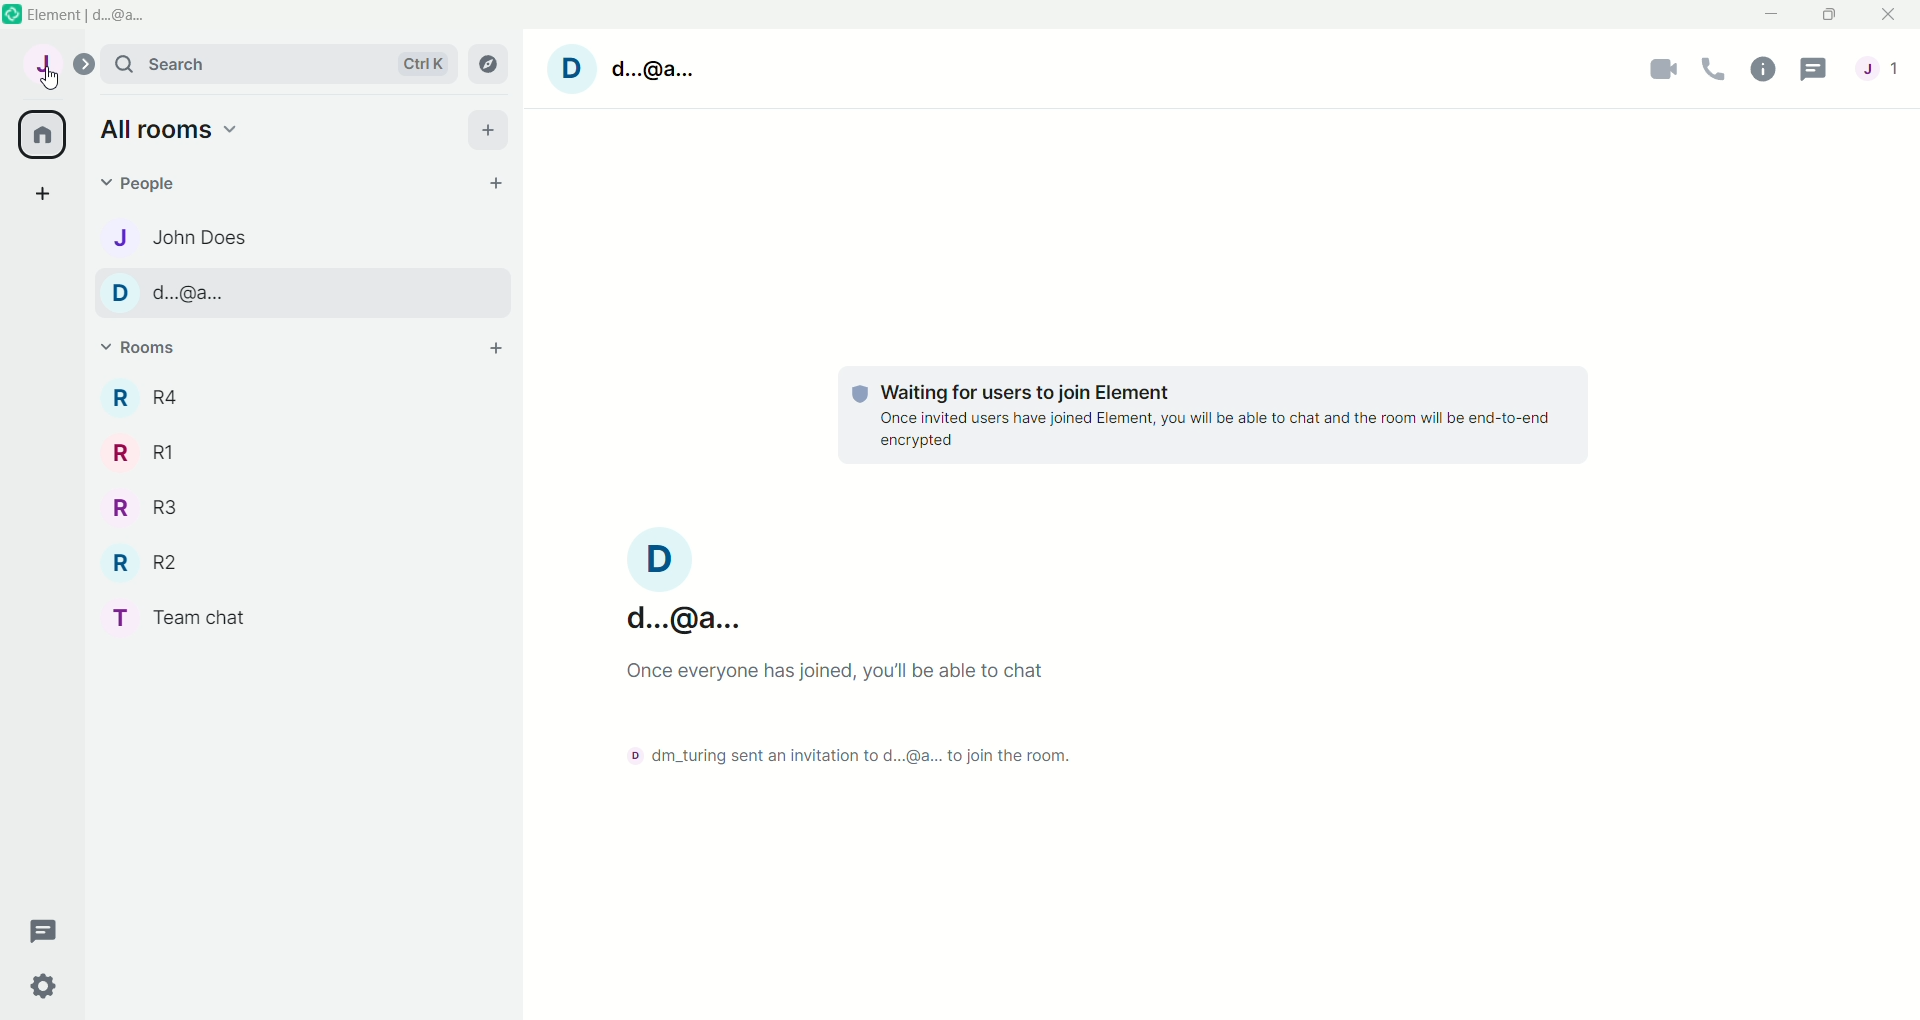  What do you see at coordinates (843, 753) in the screenshot?
I see `dm_turing sent an invitation to d..@a.. to join the room.` at bounding box center [843, 753].